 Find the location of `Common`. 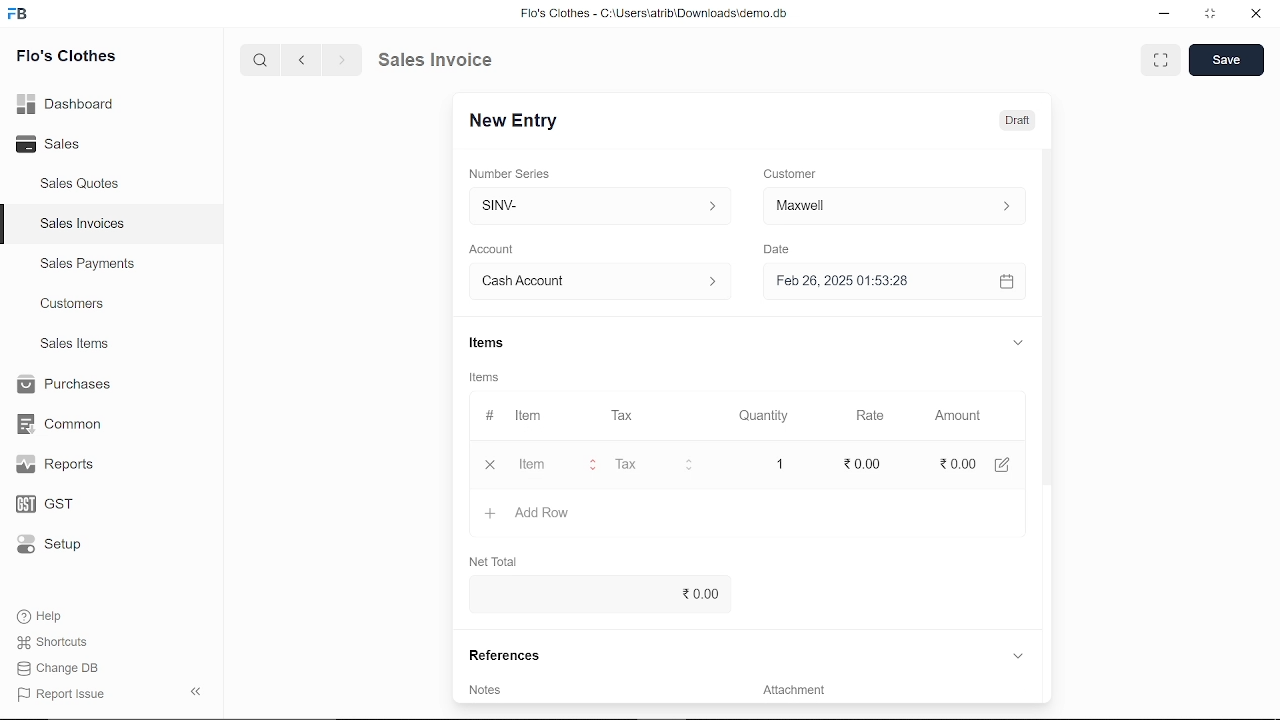

Common is located at coordinates (62, 424).